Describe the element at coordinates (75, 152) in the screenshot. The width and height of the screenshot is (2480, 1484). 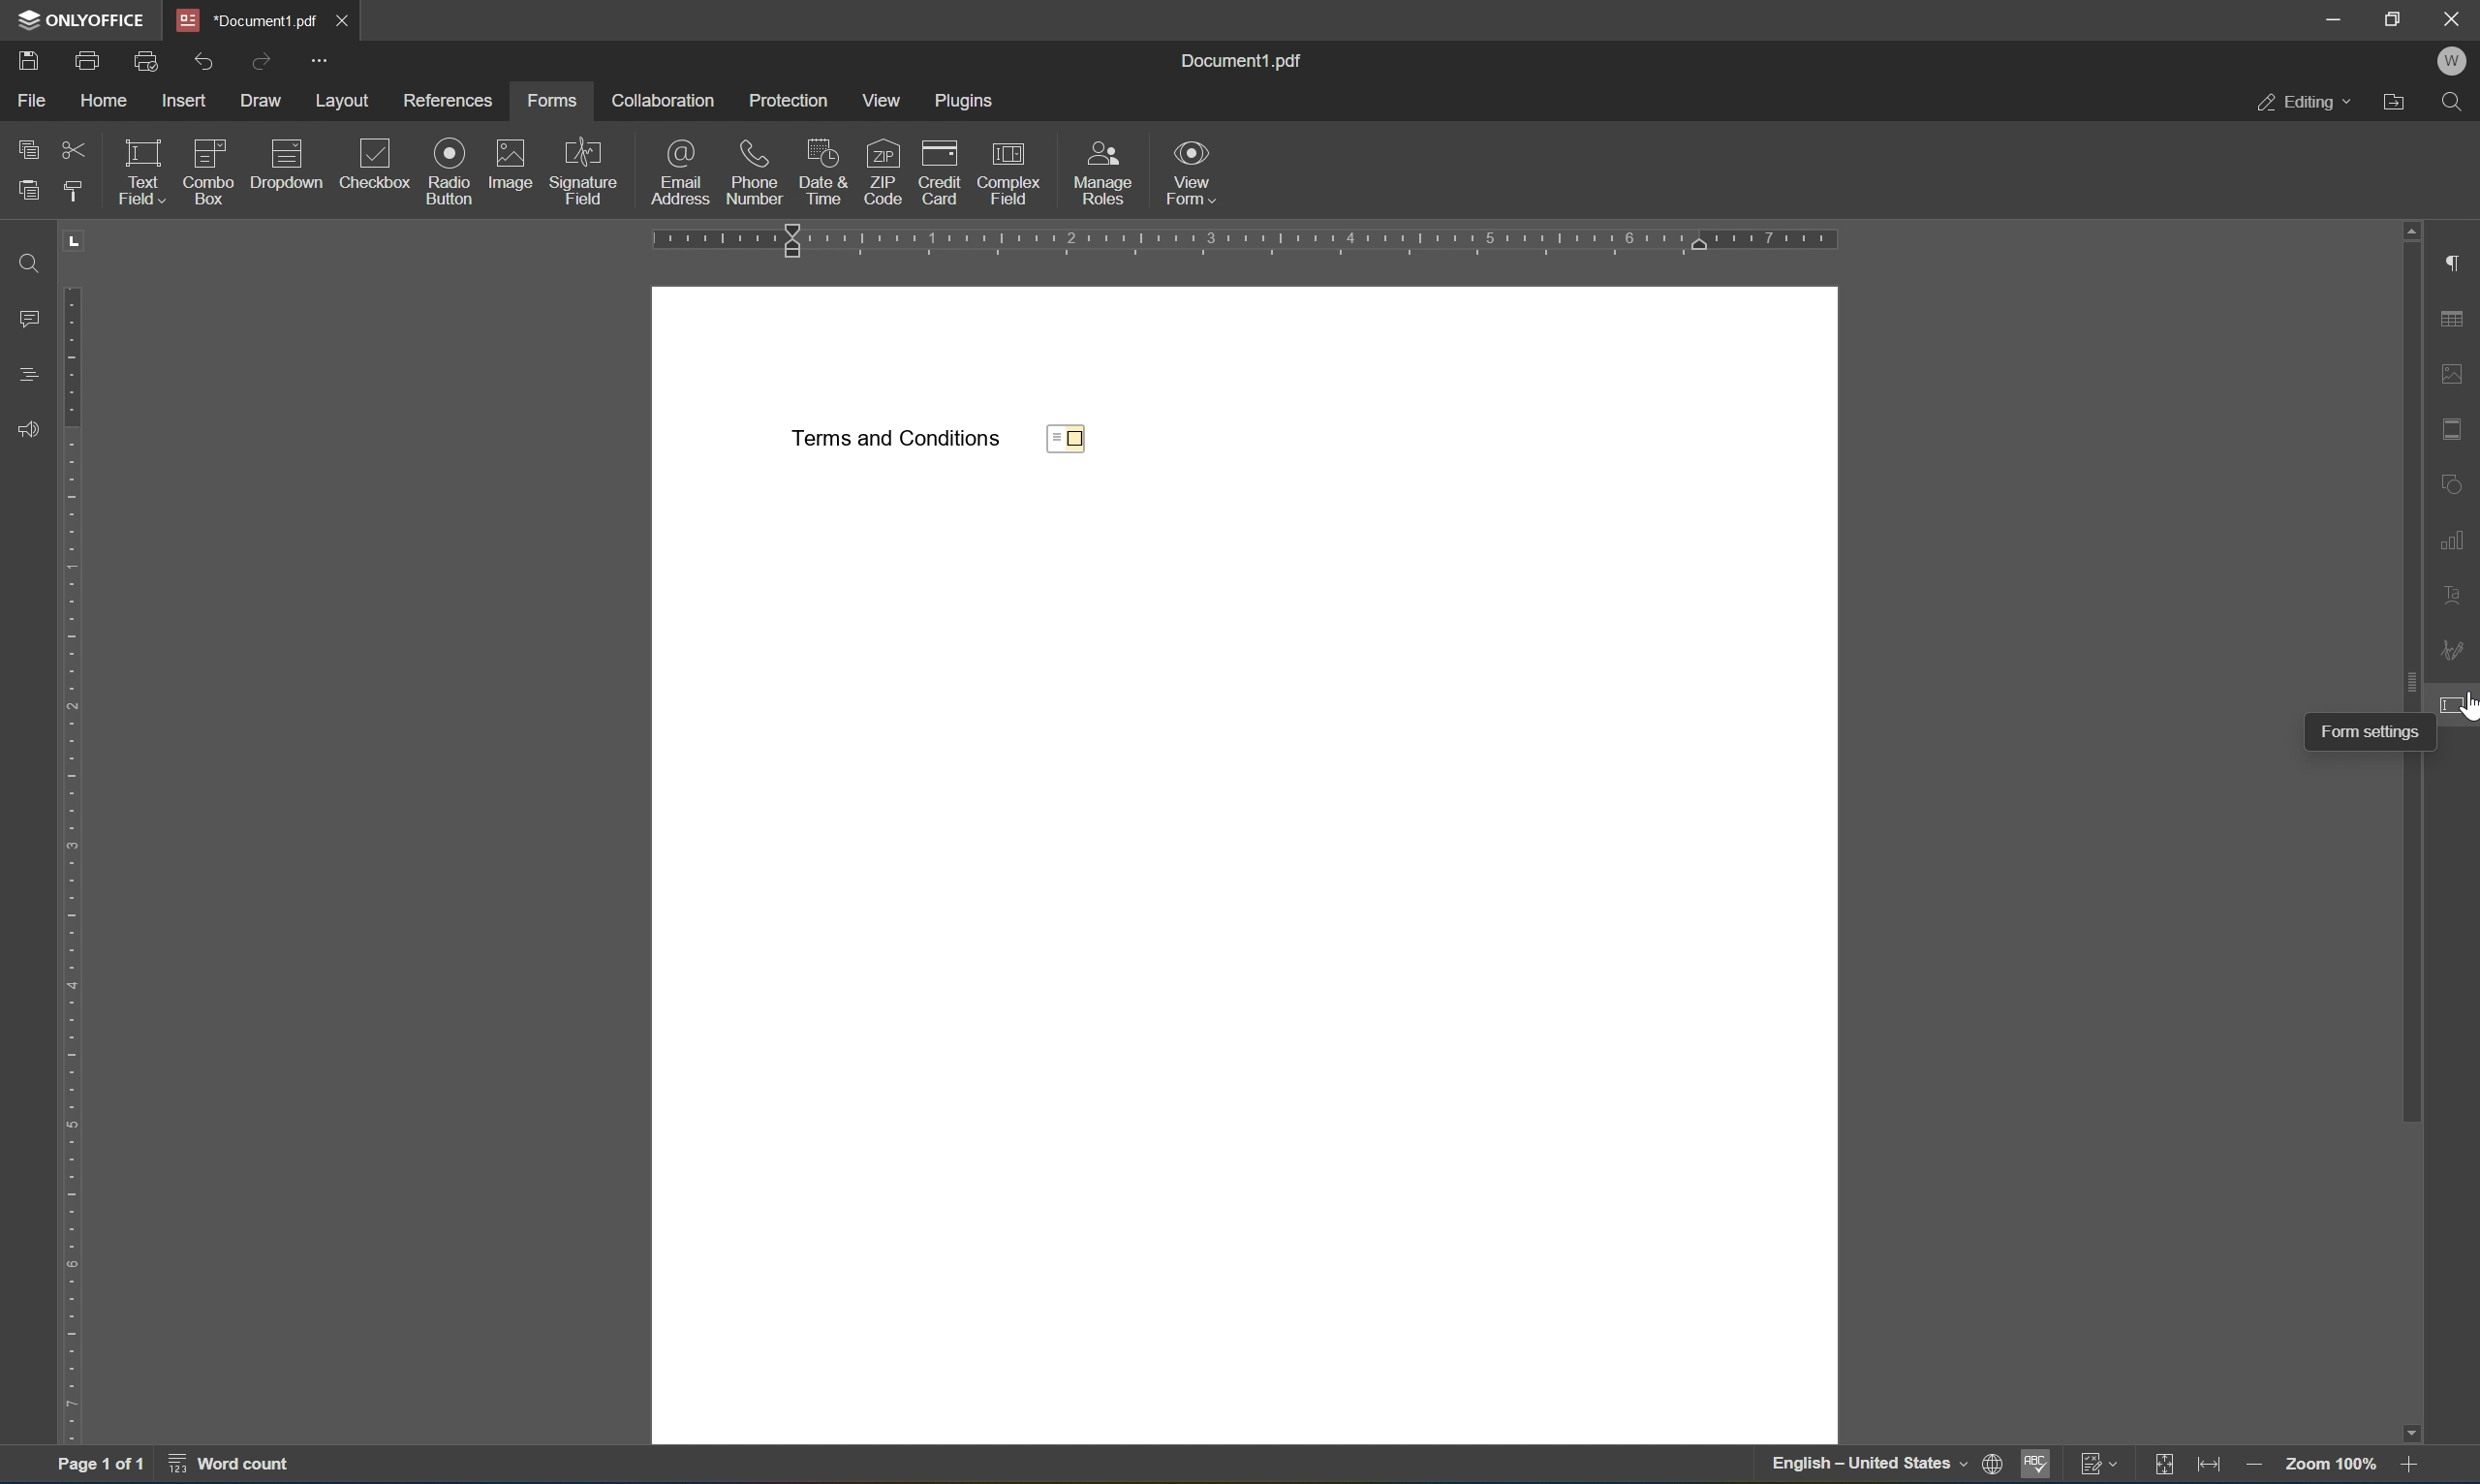
I see `cut` at that location.